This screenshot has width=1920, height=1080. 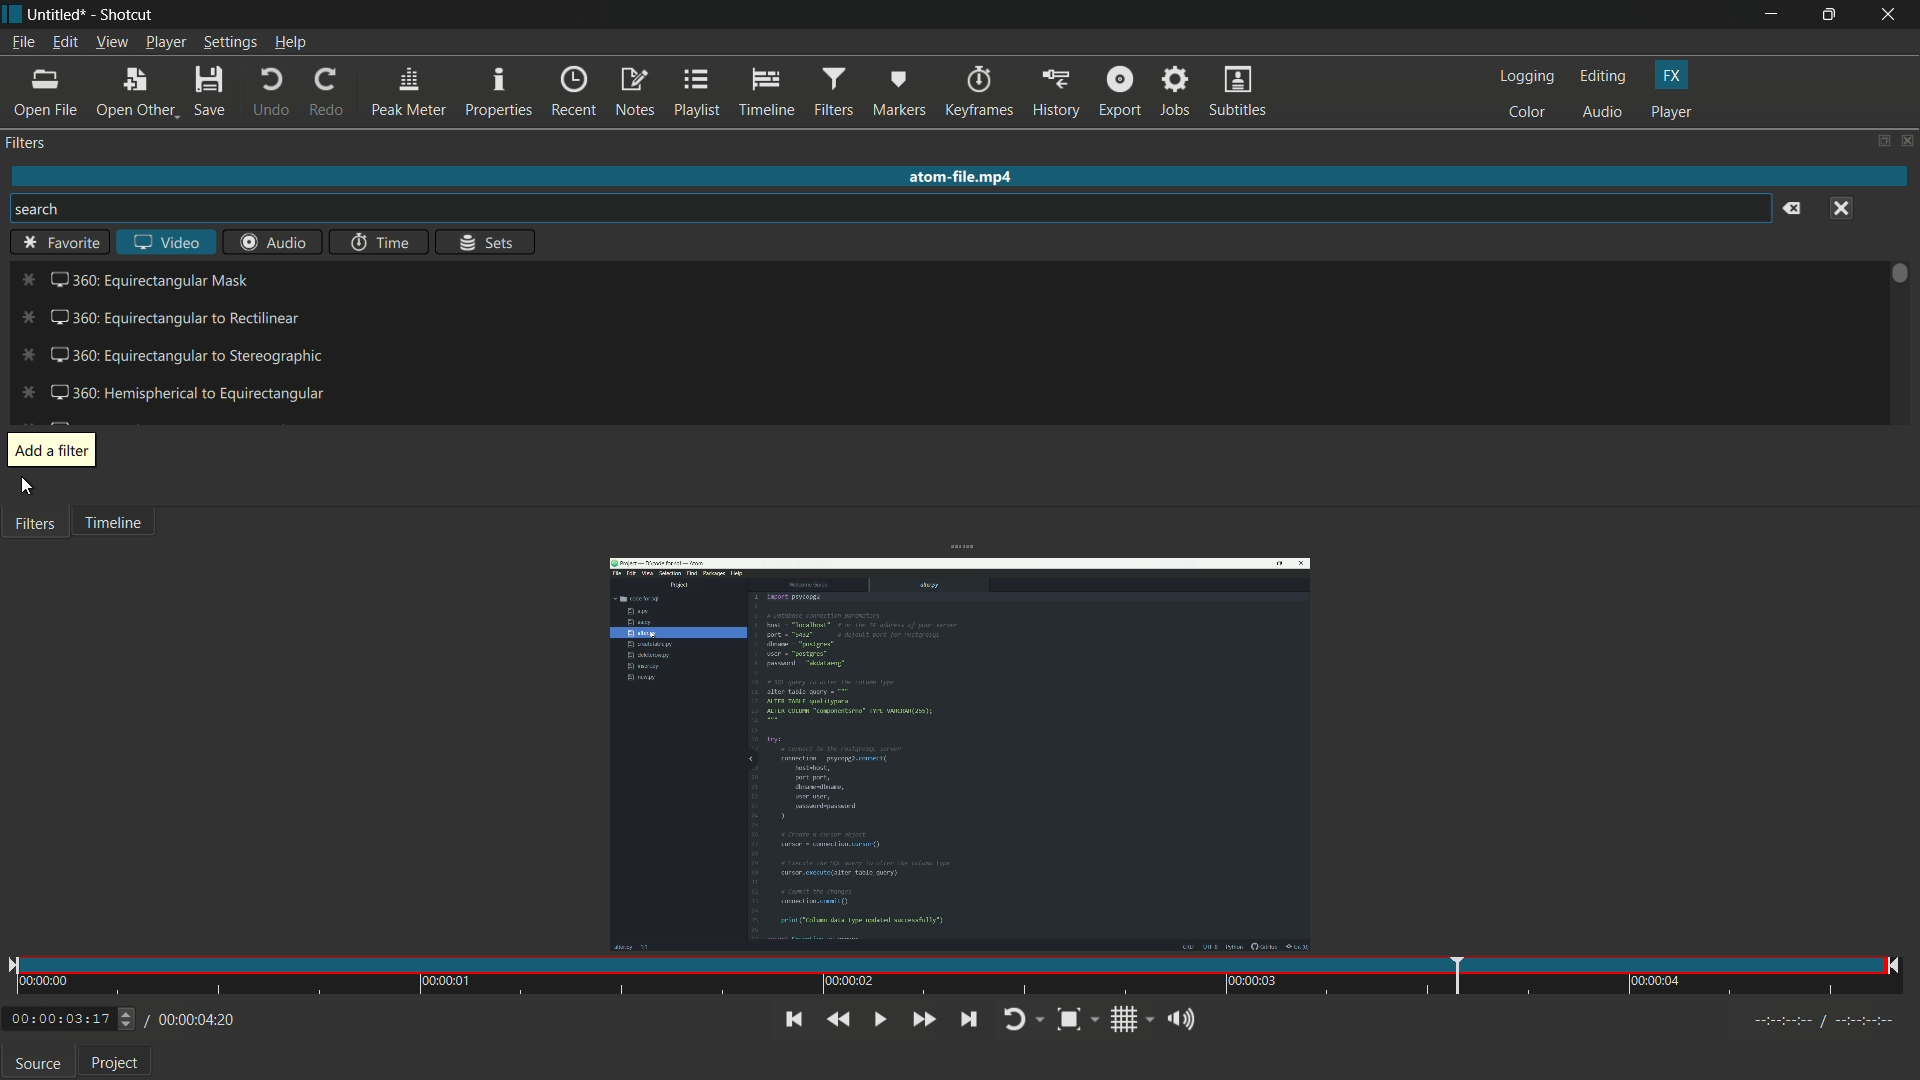 I want to click on close menu, so click(x=1840, y=209).